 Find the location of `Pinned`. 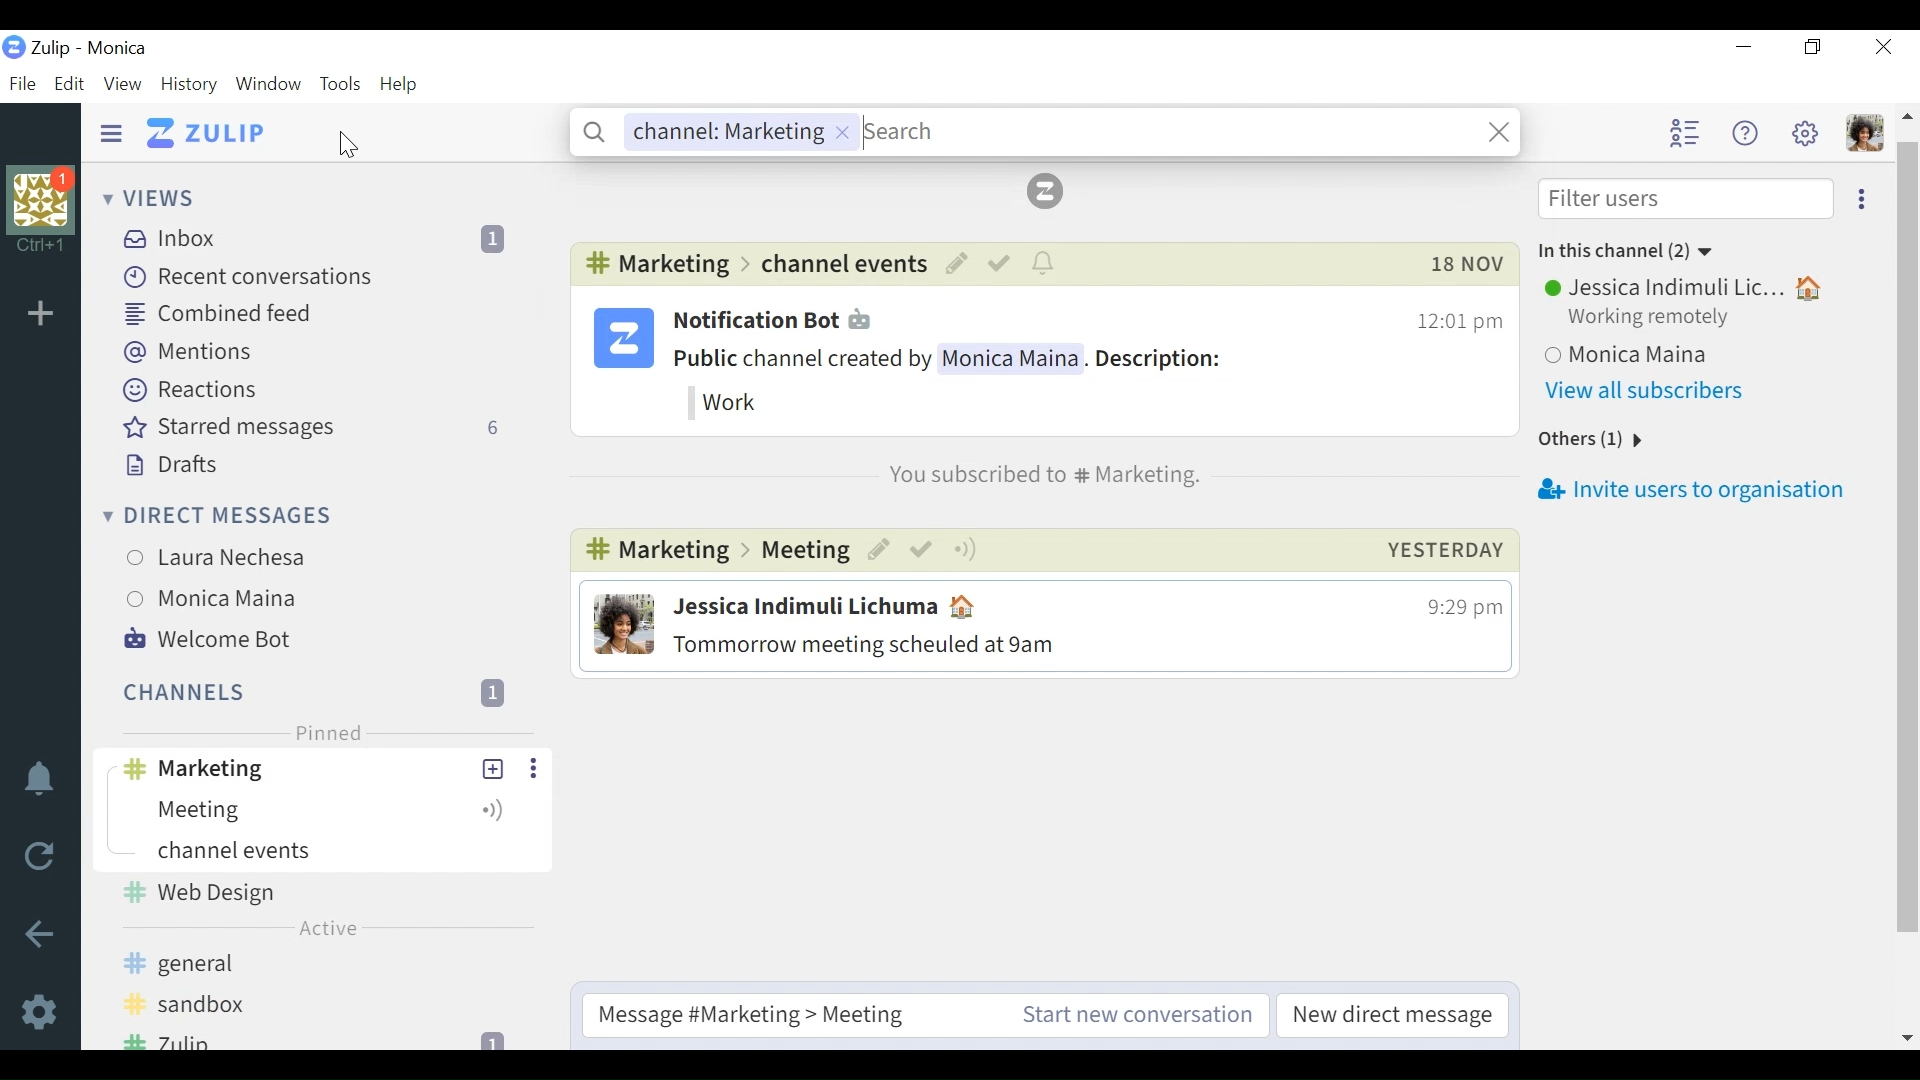

Pinned is located at coordinates (327, 734).